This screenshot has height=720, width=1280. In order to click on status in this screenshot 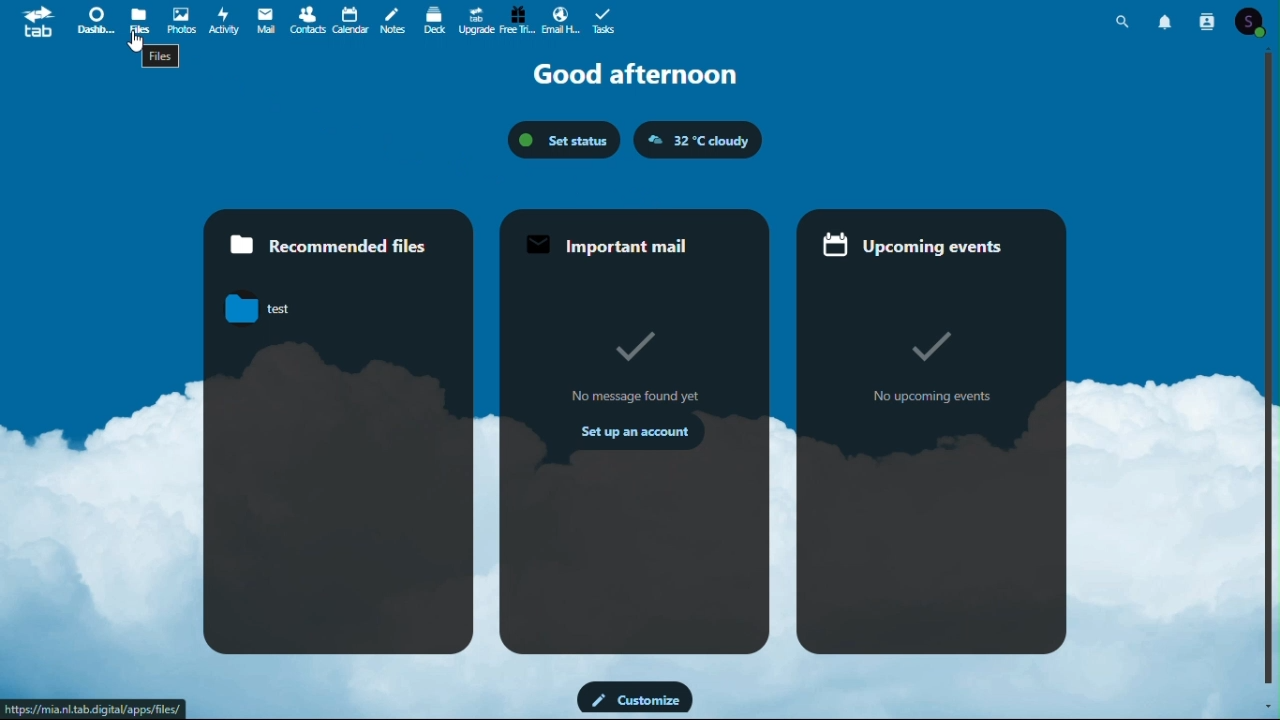, I will do `click(567, 140)`.